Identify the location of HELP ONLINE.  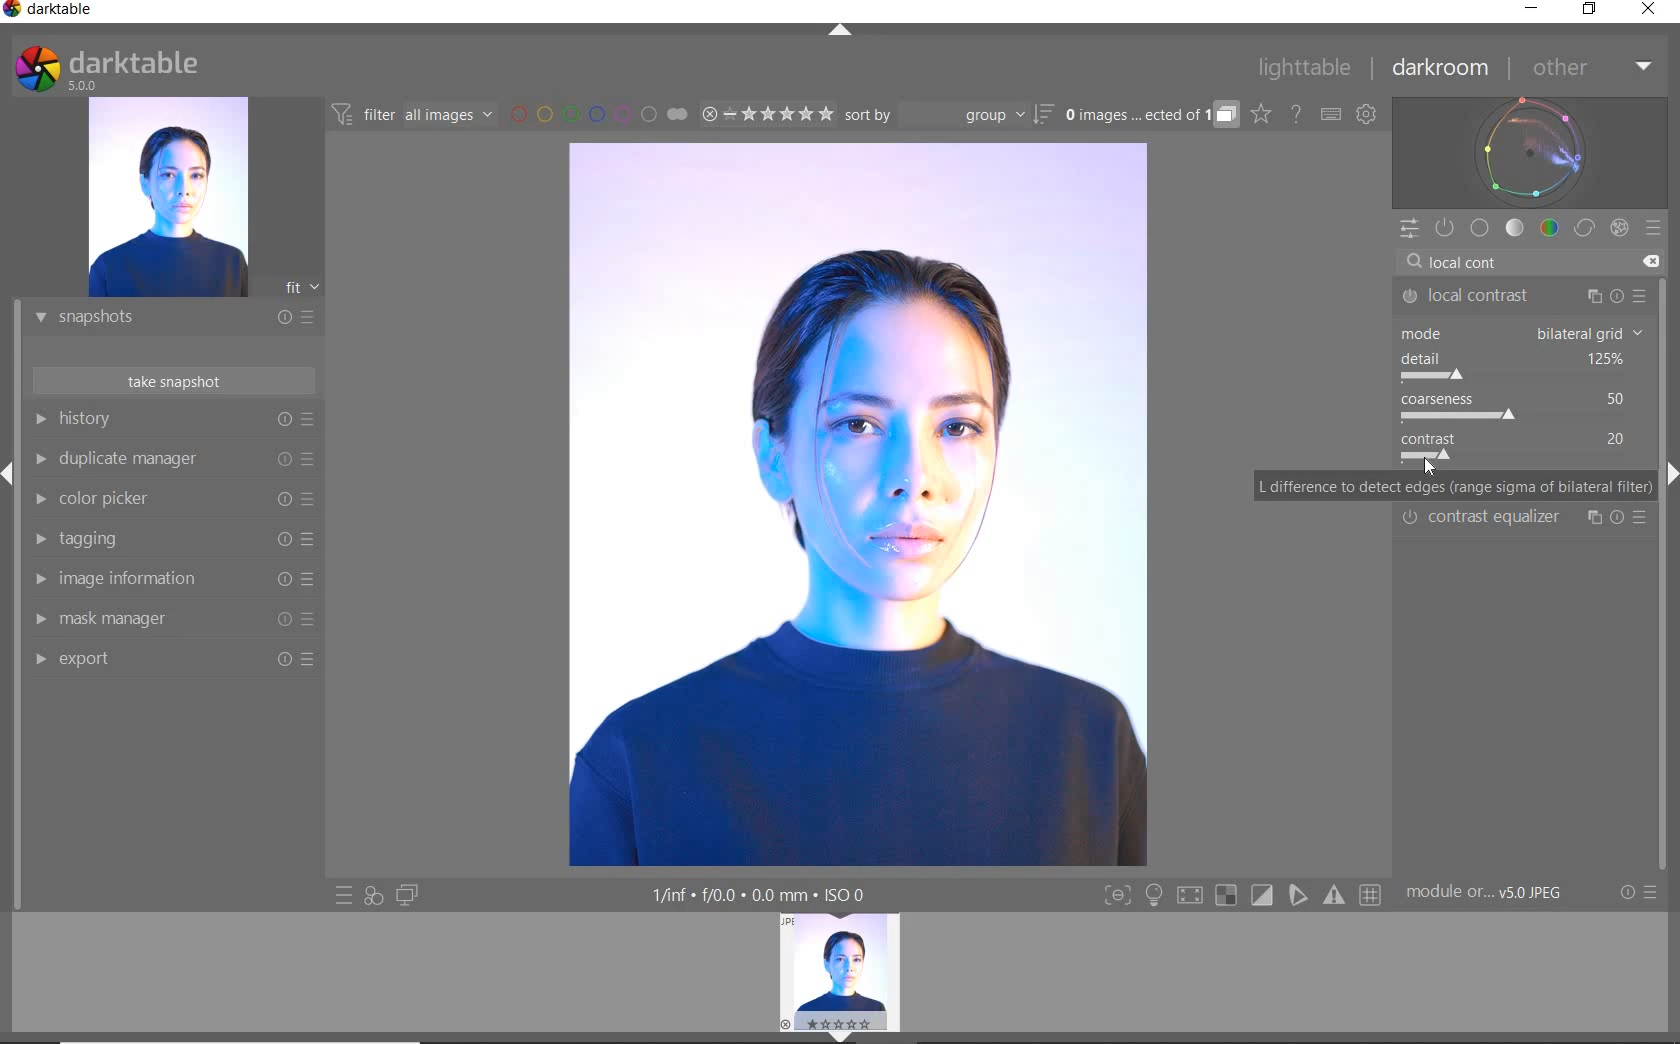
(1296, 113).